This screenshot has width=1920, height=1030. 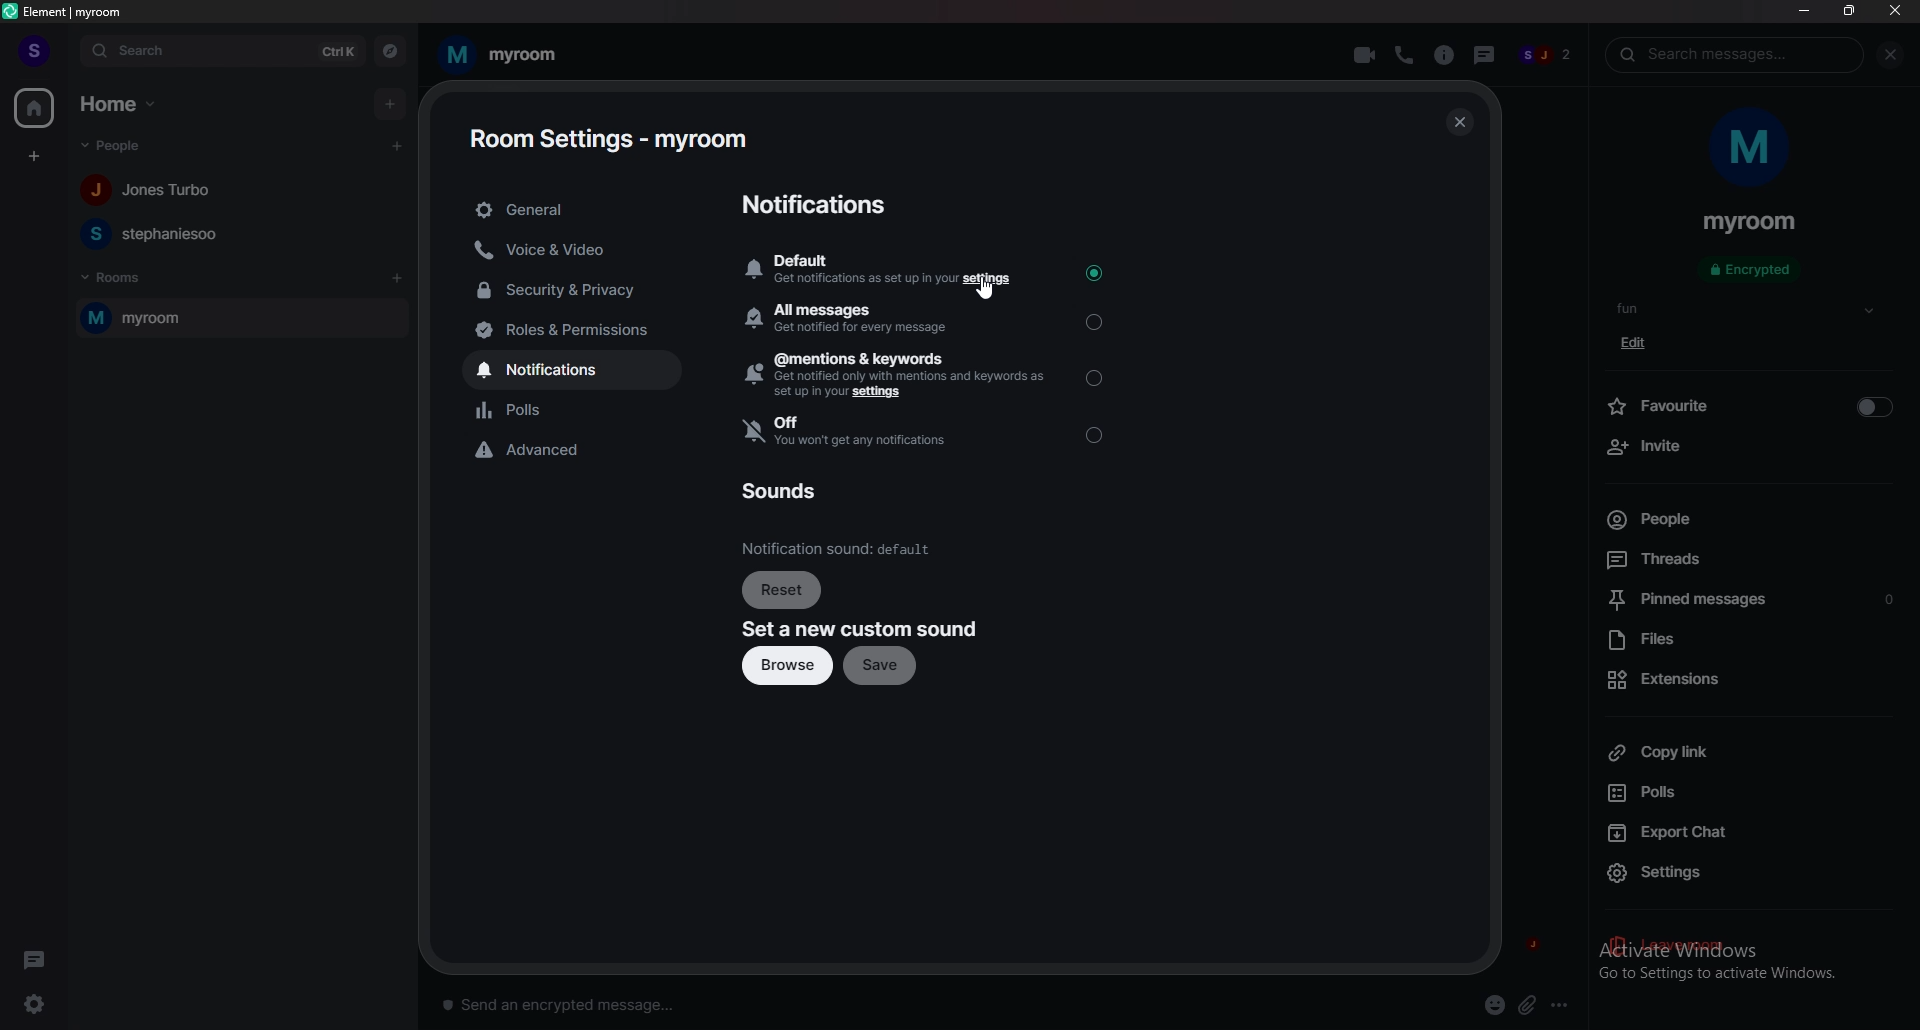 I want to click on extensions, so click(x=1746, y=679).